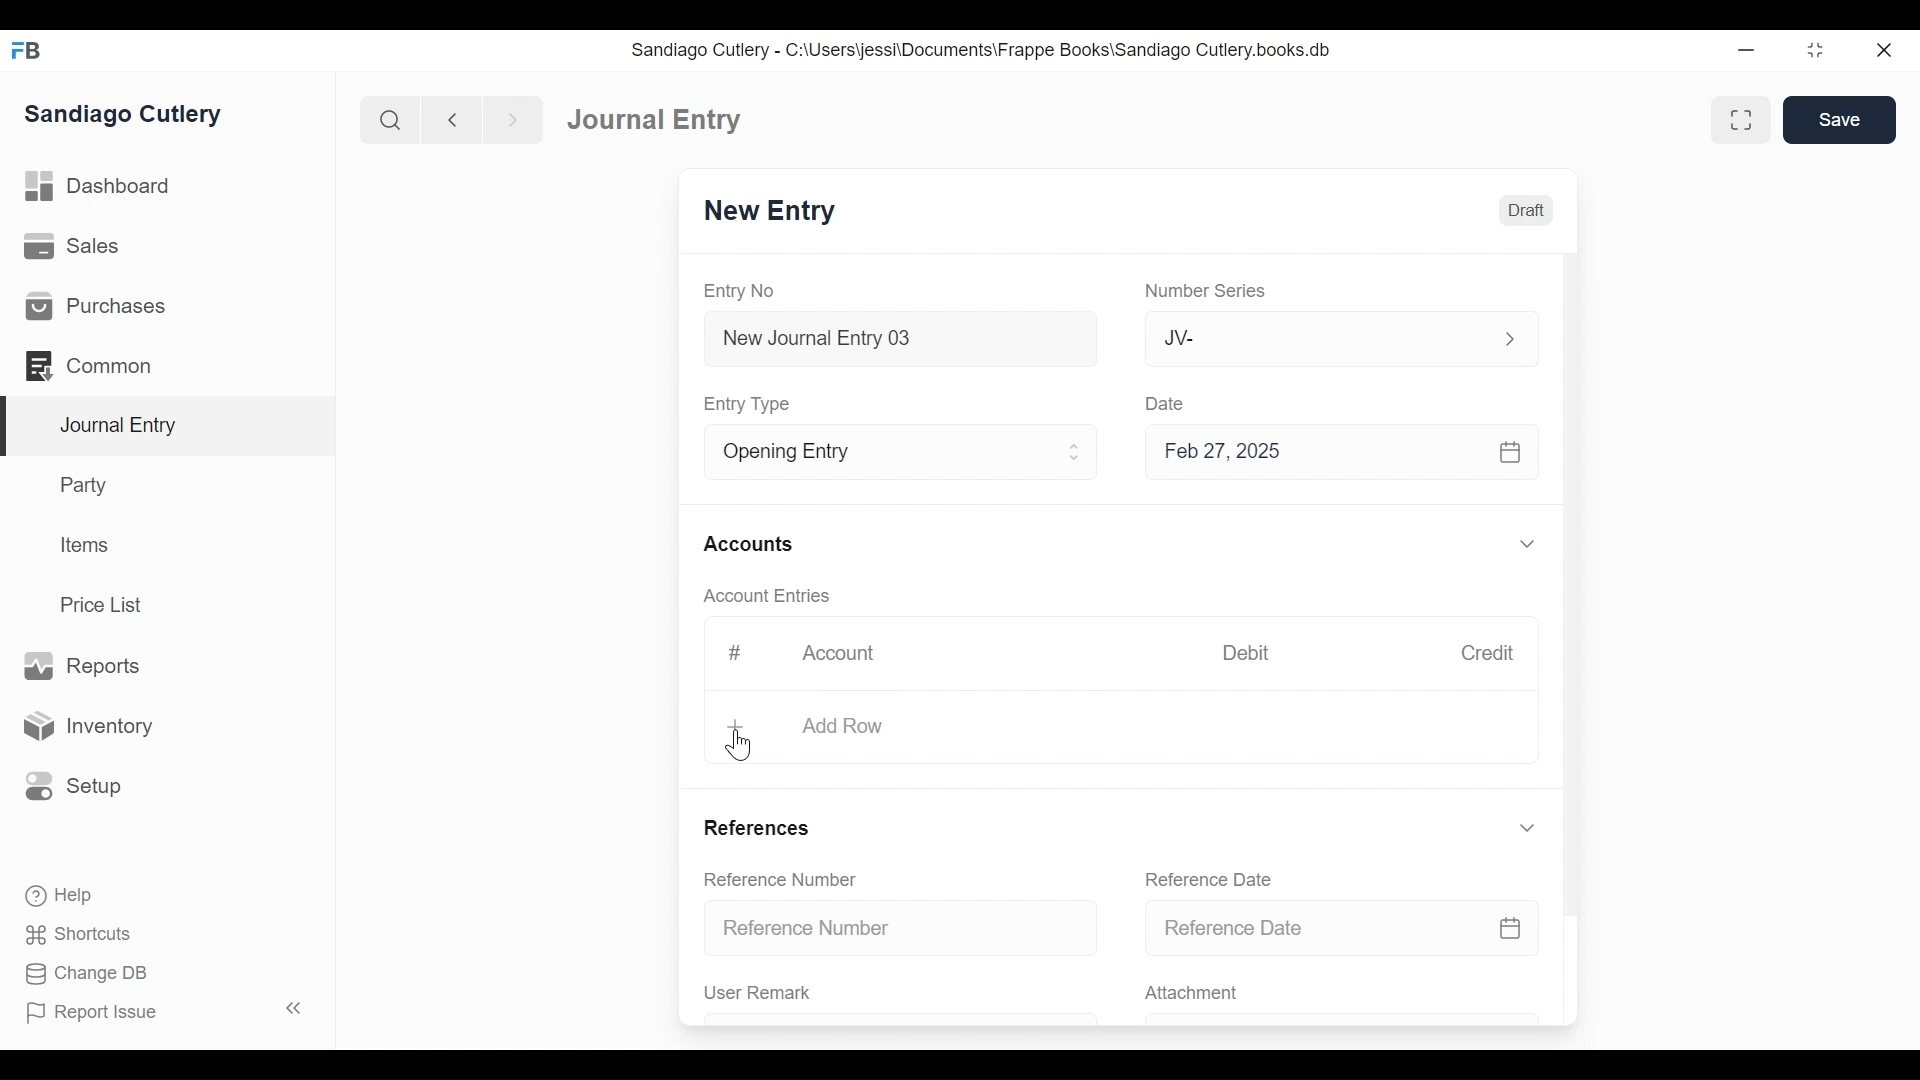  I want to click on Navigate back, so click(450, 120).